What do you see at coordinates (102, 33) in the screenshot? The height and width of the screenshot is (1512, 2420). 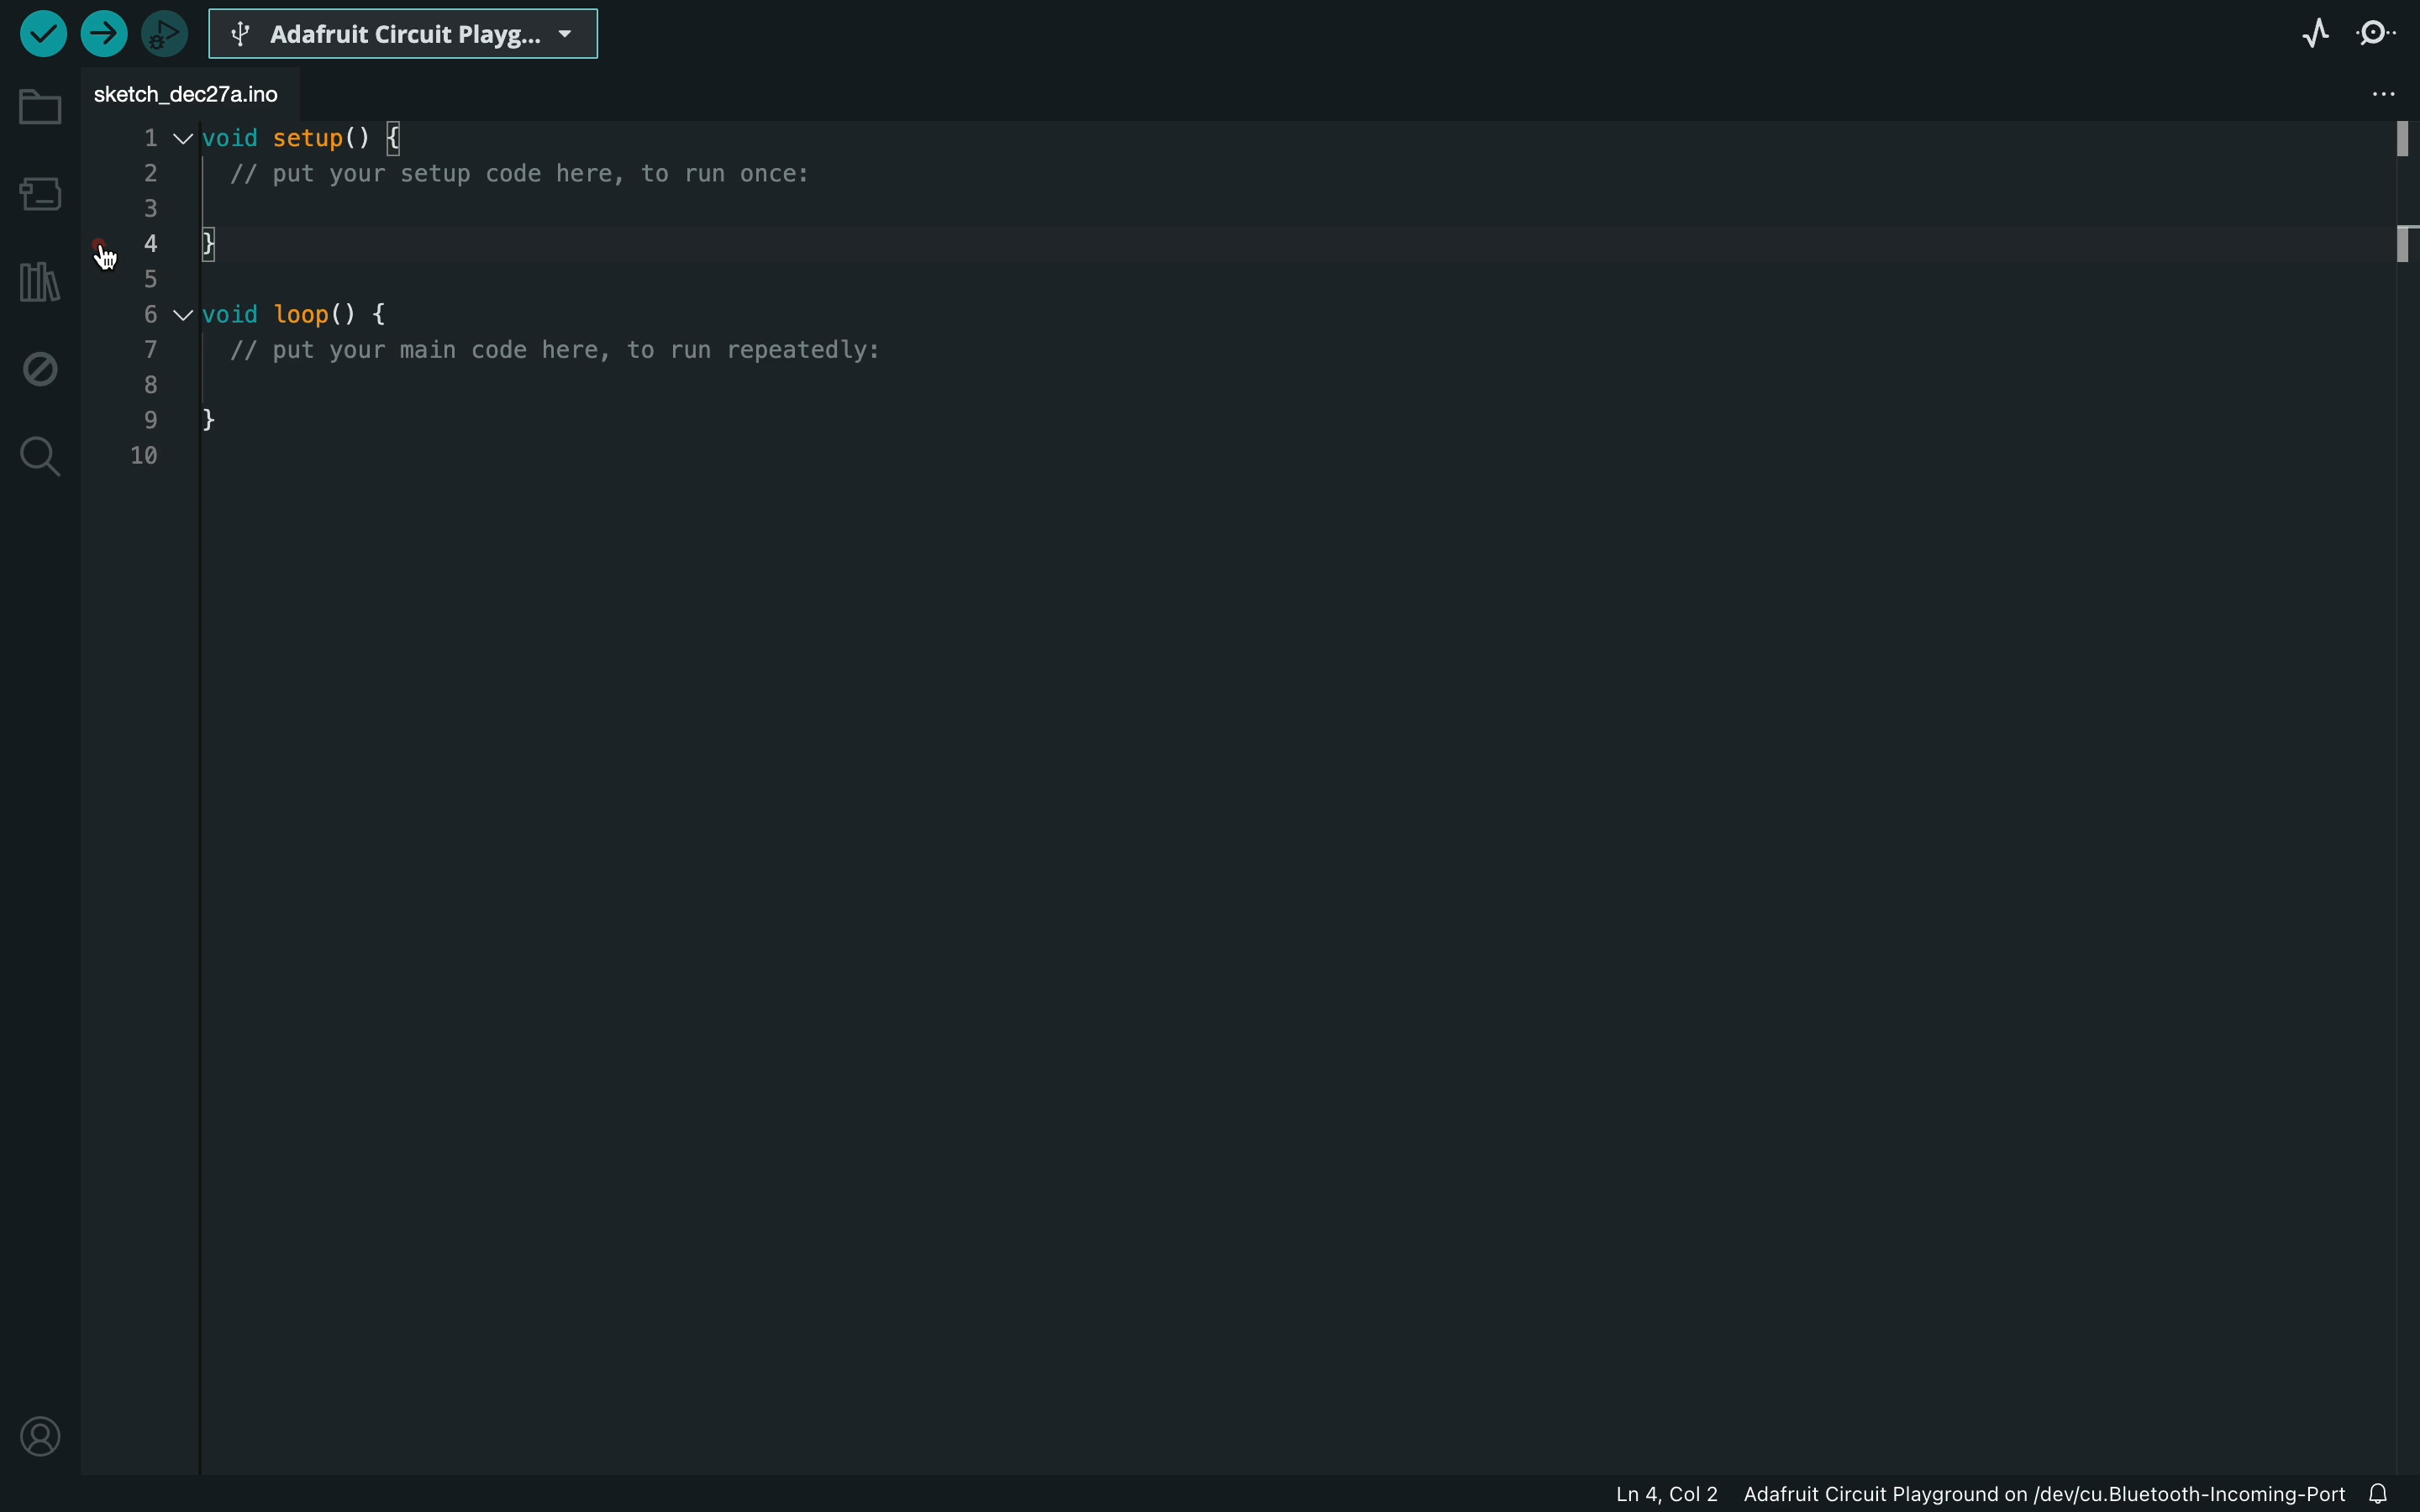 I see `upload` at bounding box center [102, 33].